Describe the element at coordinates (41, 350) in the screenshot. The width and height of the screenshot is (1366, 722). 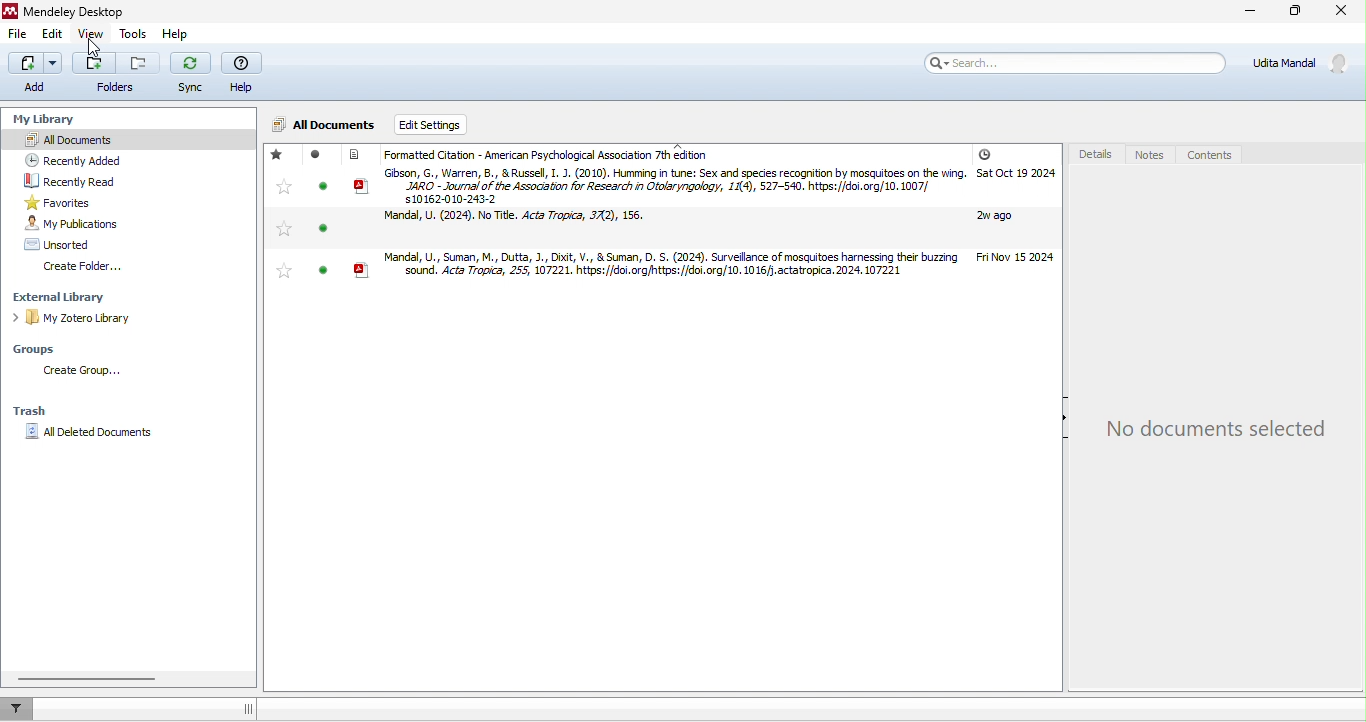
I see `groups` at that location.